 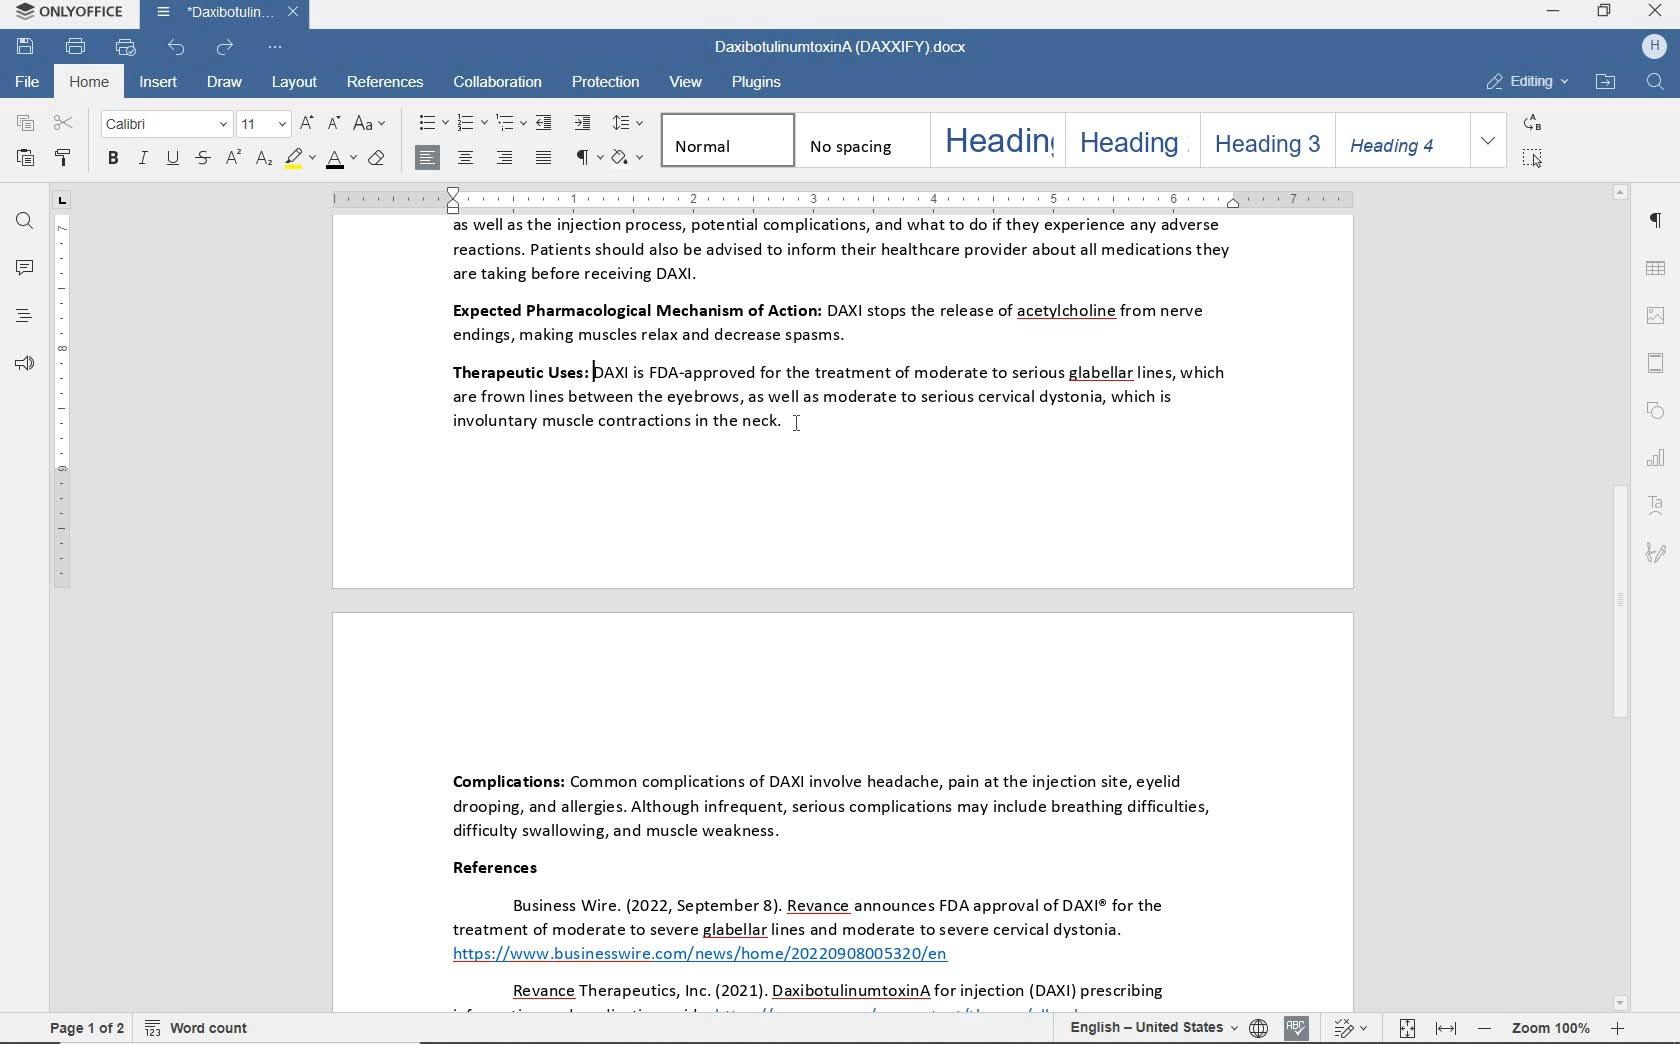 What do you see at coordinates (25, 223) in the screenshot?
I see `find` at bounding box center [25, 223].